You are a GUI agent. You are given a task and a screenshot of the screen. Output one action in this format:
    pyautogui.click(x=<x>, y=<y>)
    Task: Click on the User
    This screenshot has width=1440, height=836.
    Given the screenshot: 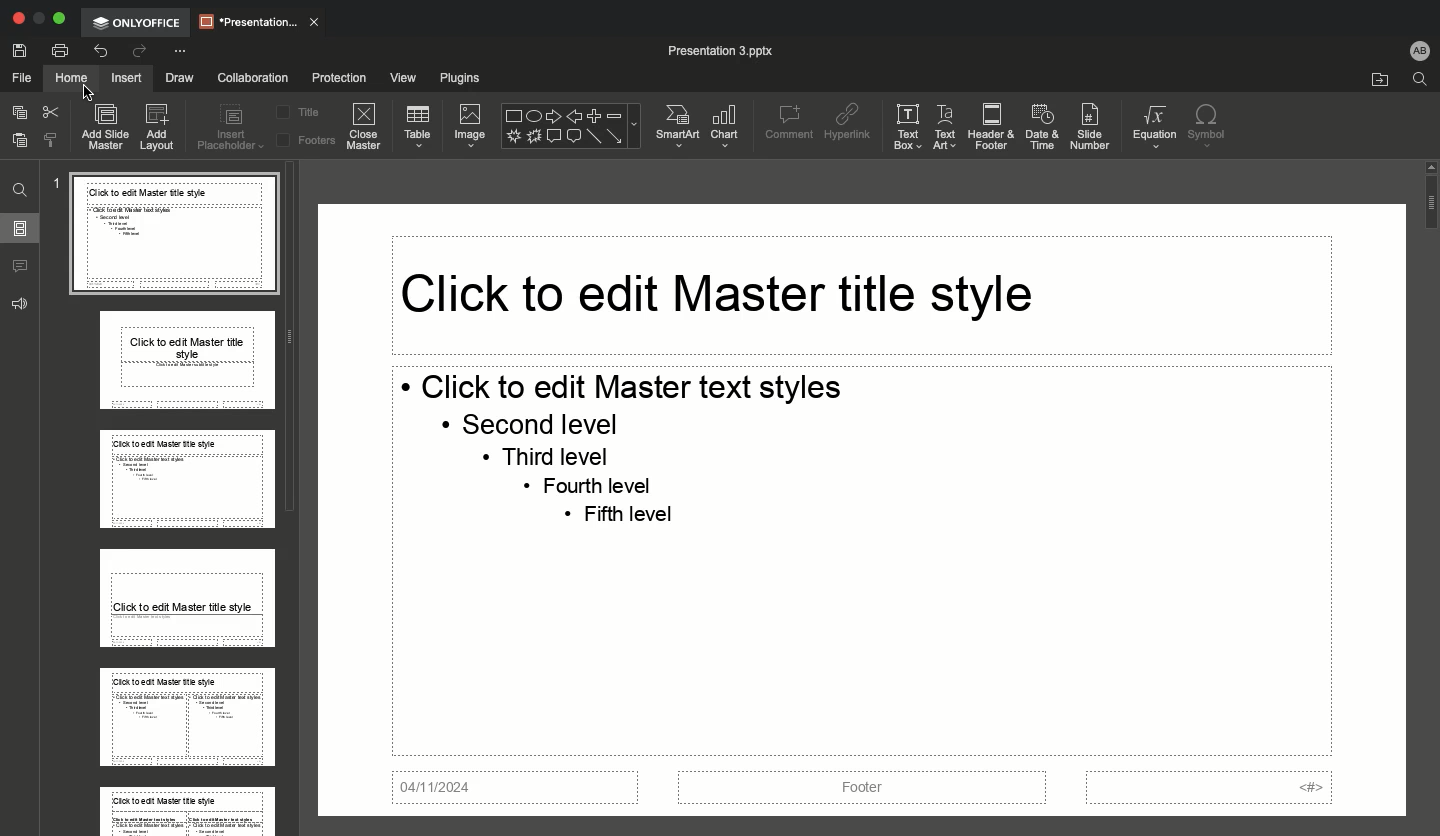 What is the action you would take?
    pyautogui.click(x=1418, y=49)
    